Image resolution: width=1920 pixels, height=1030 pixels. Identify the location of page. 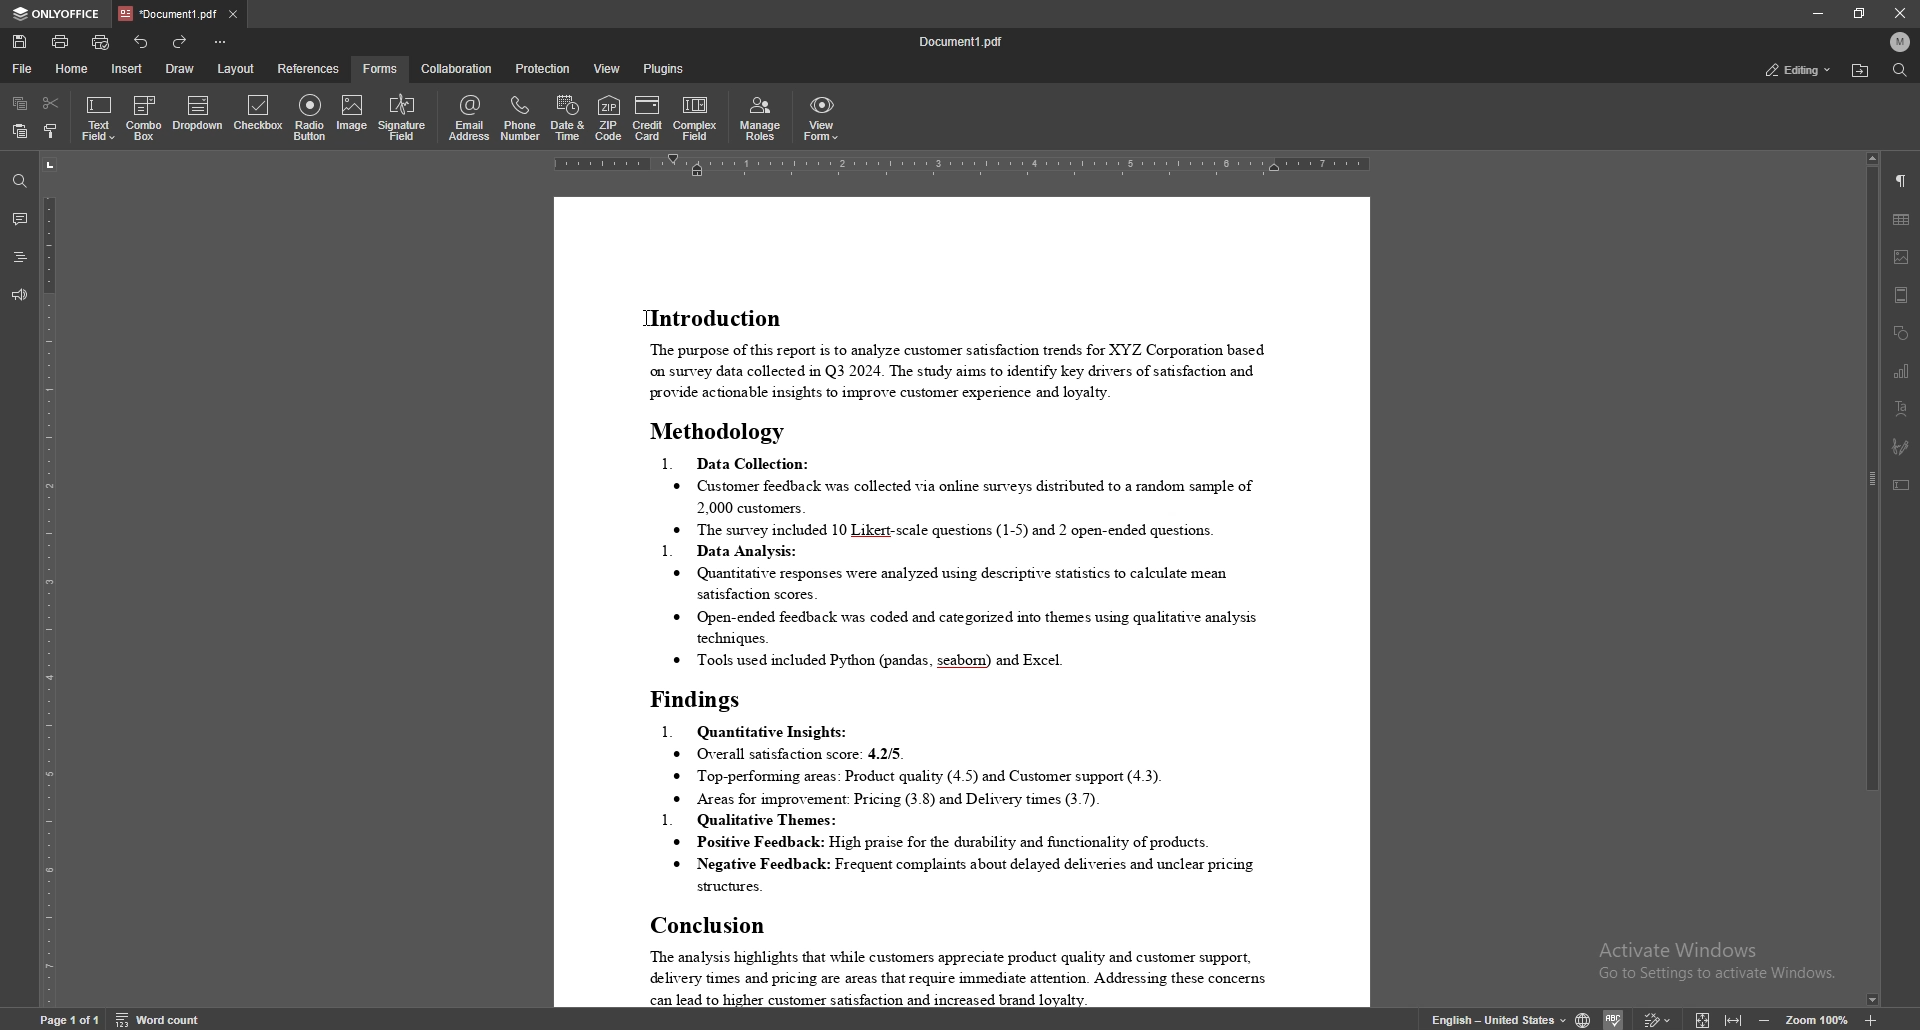
(70, 1019).